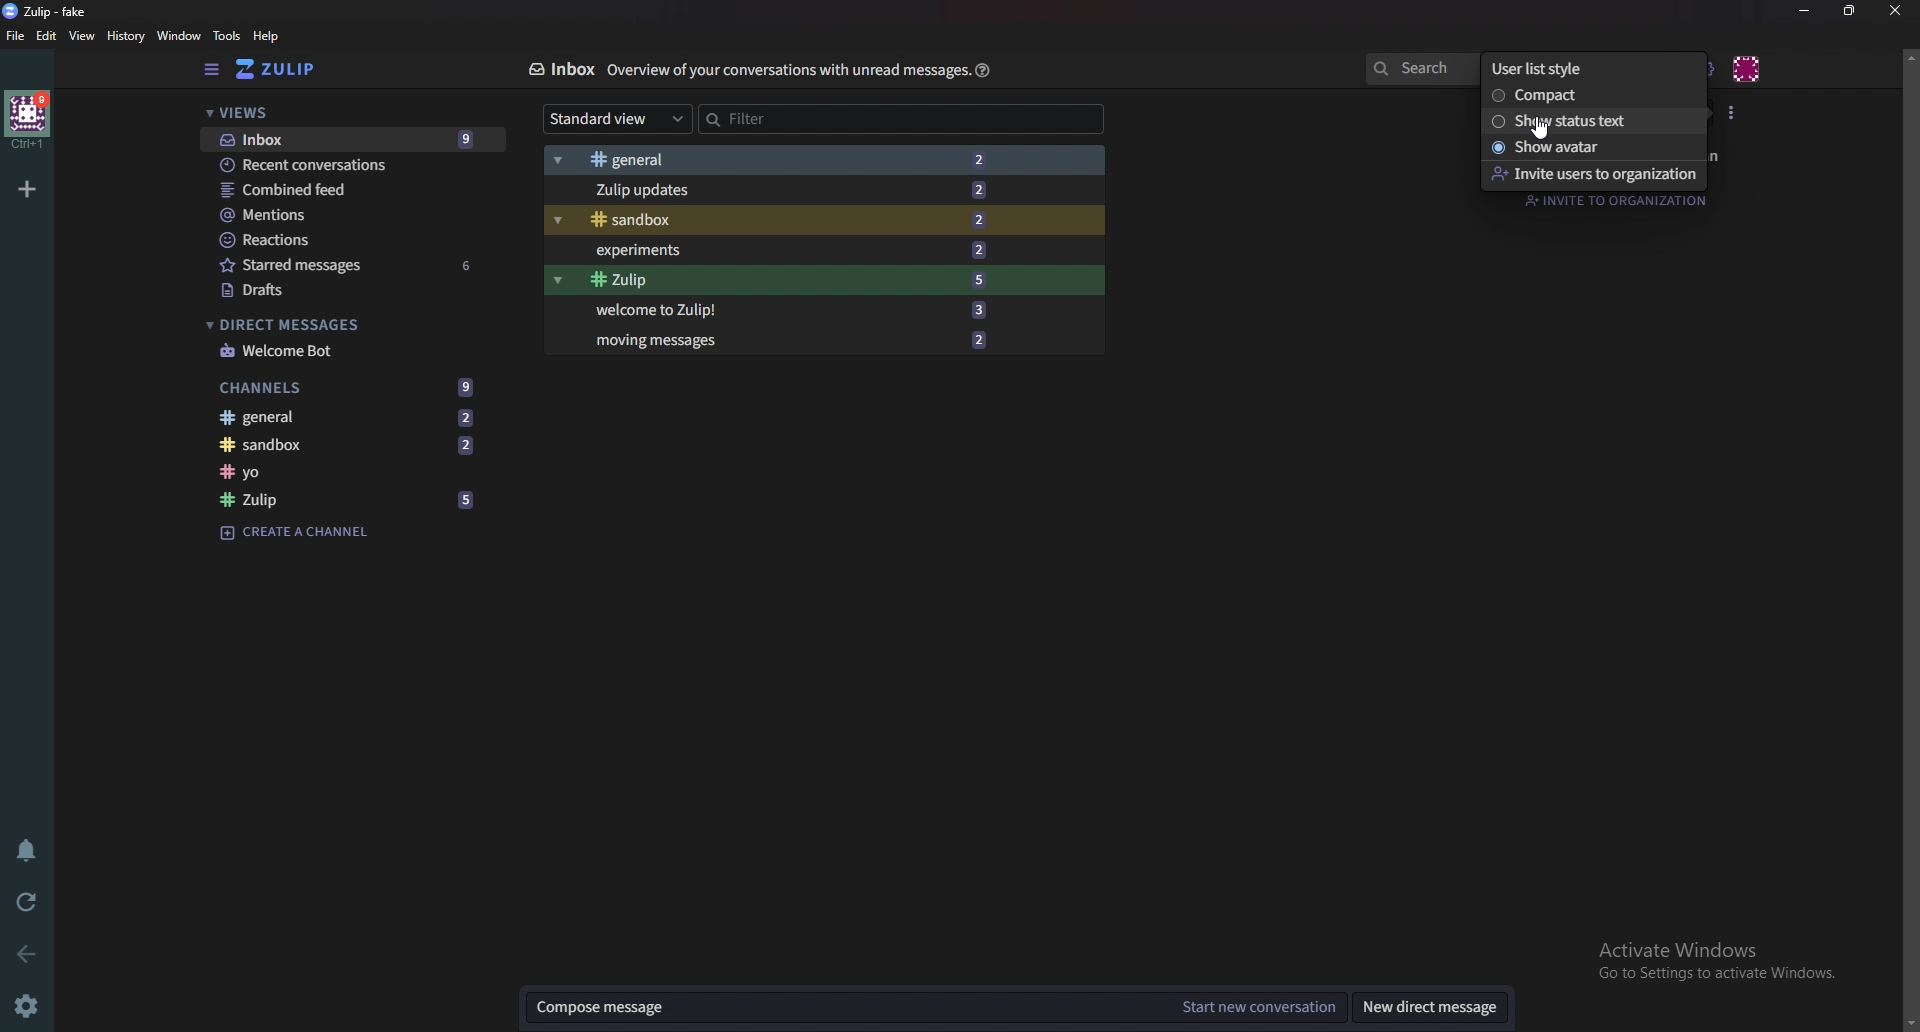 This screenshot has width=1920, height=1032. I want to click on Moving messages, so click(787, 343).